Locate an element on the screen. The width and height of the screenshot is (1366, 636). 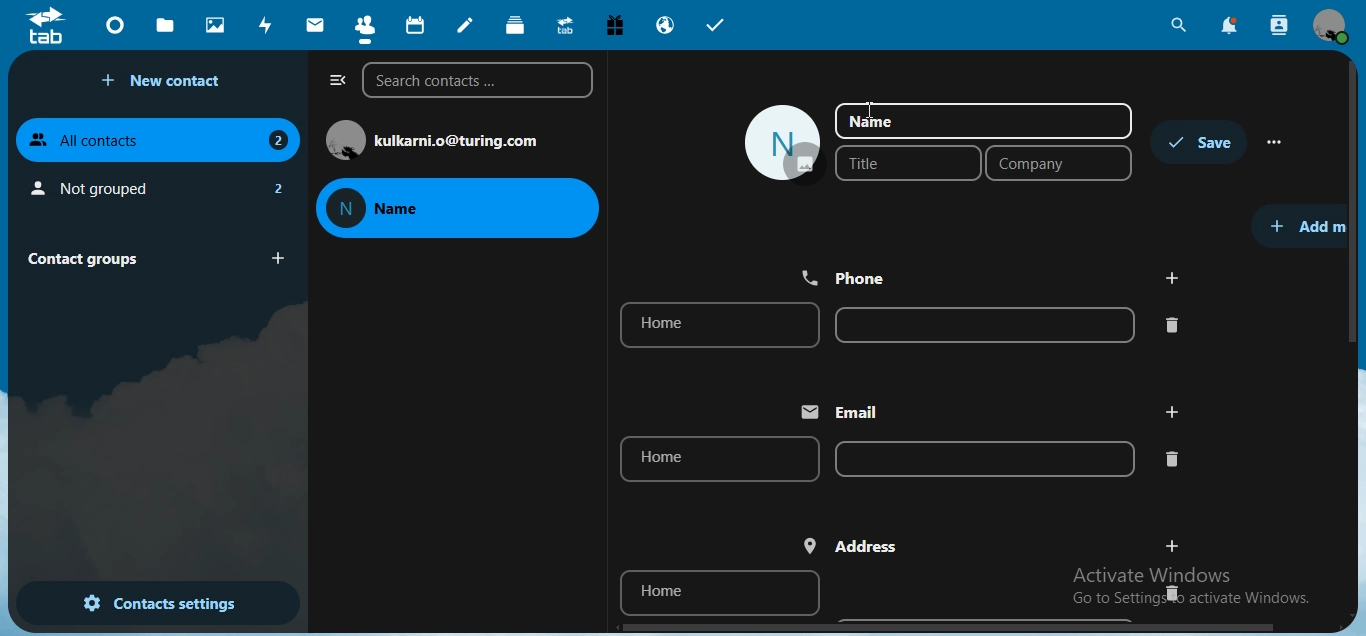
free trial is located at coordinates (610, 24).